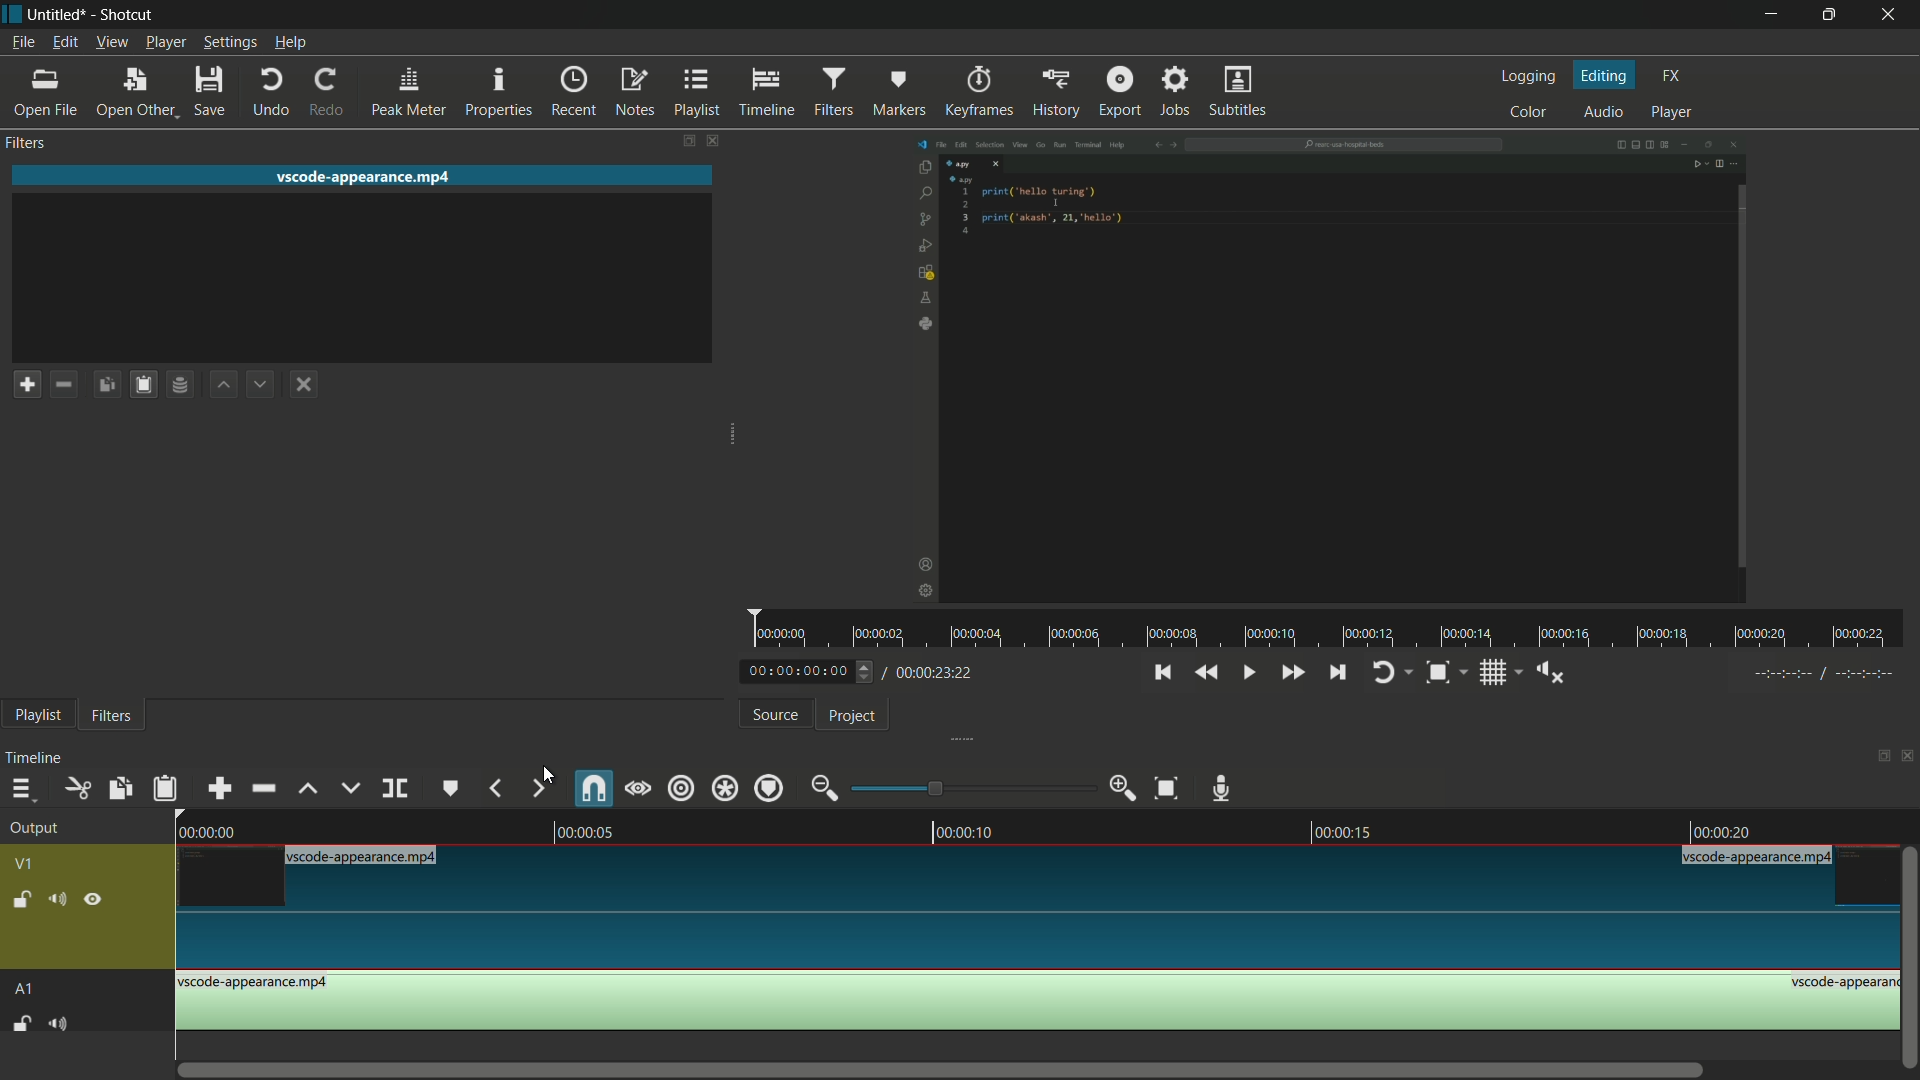  What do you see at coordinates (1890, 15) in the screenshot?
I see `close app` at bounding box center [1890, 15].